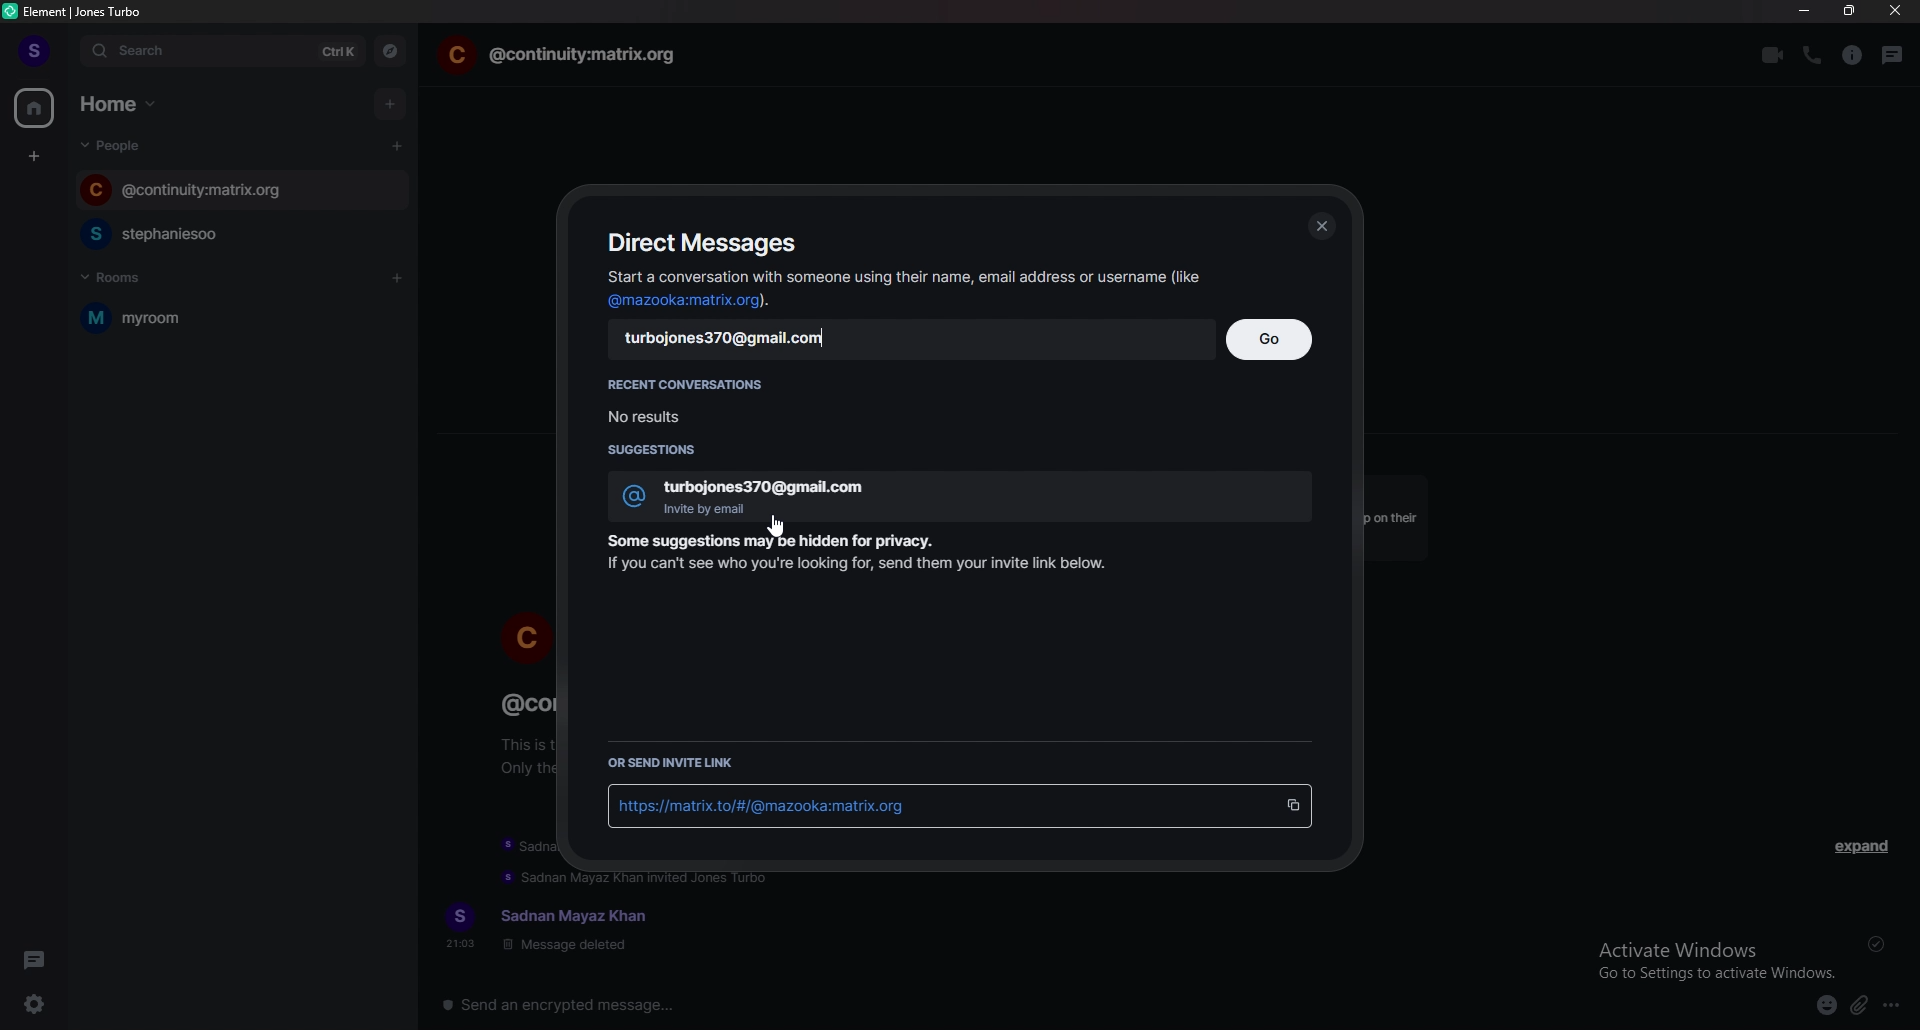  What do you see at coordinates (36, 1003) in the screenshot?
I see `quick settings` at bounding box center [36, 1003].